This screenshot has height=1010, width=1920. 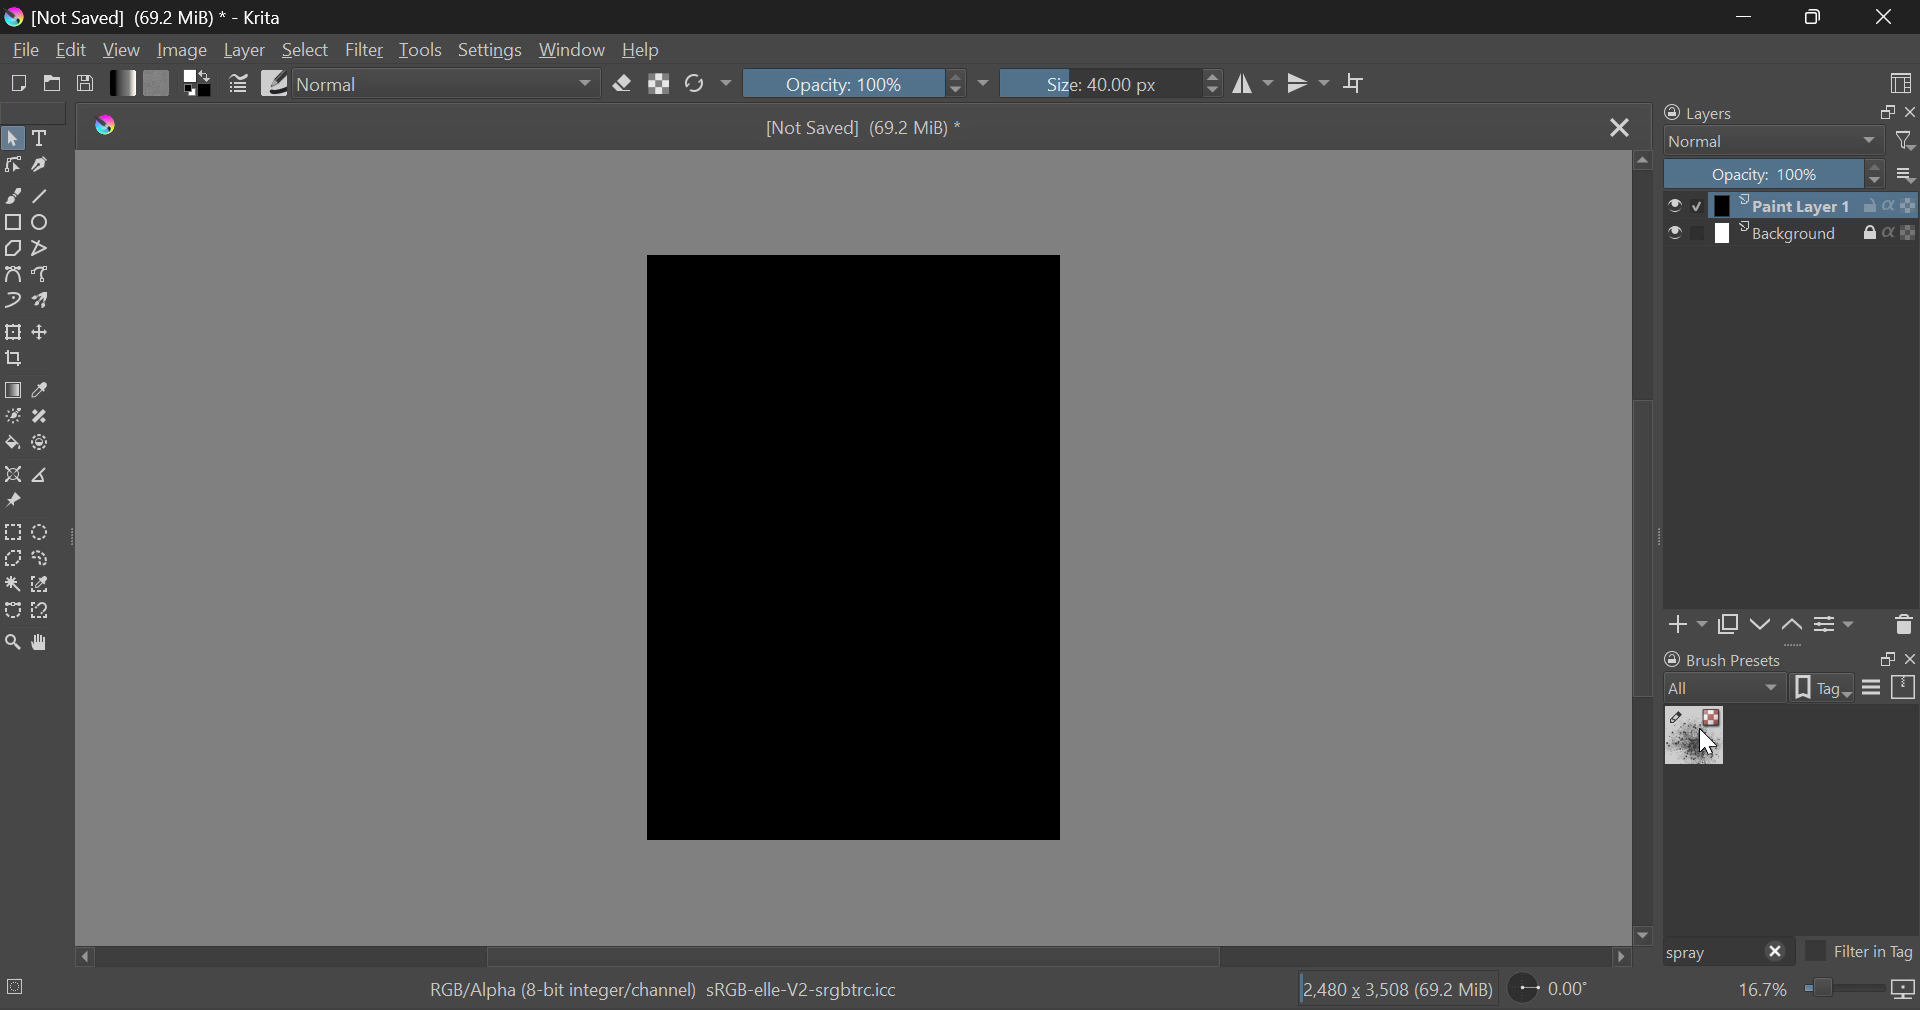 I want to click on Polygon, so click(x=14, y=250).